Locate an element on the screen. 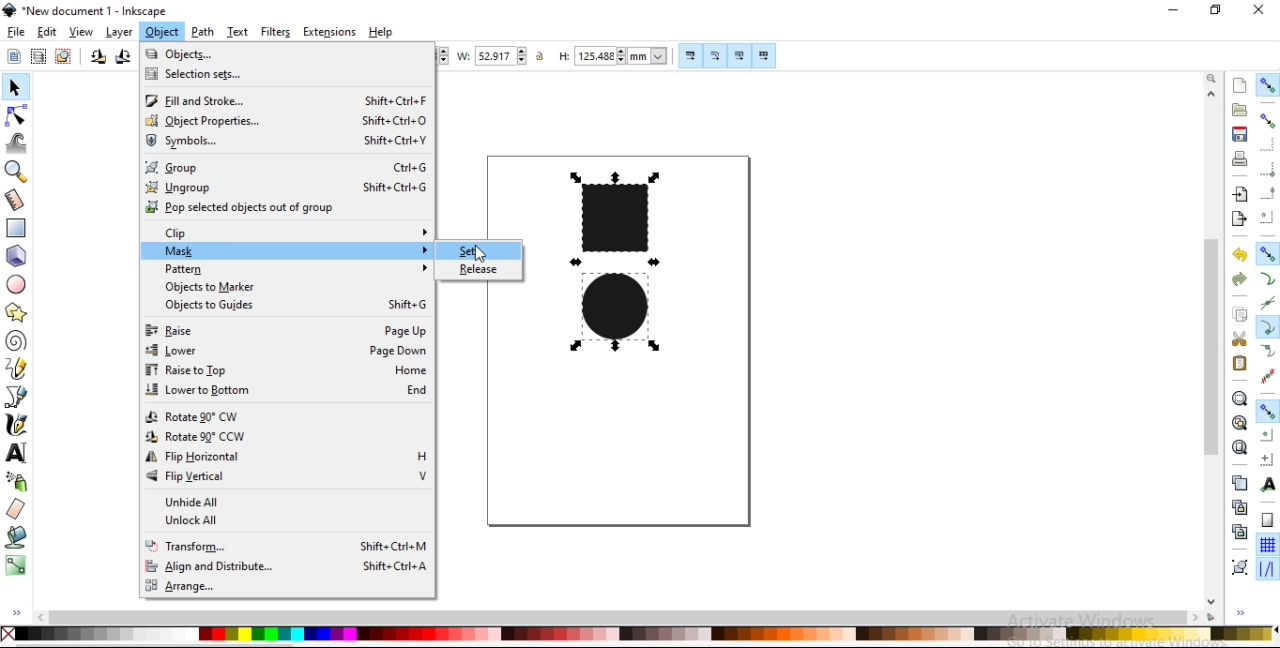  select and transform objects is located at coordinates (16, 88).